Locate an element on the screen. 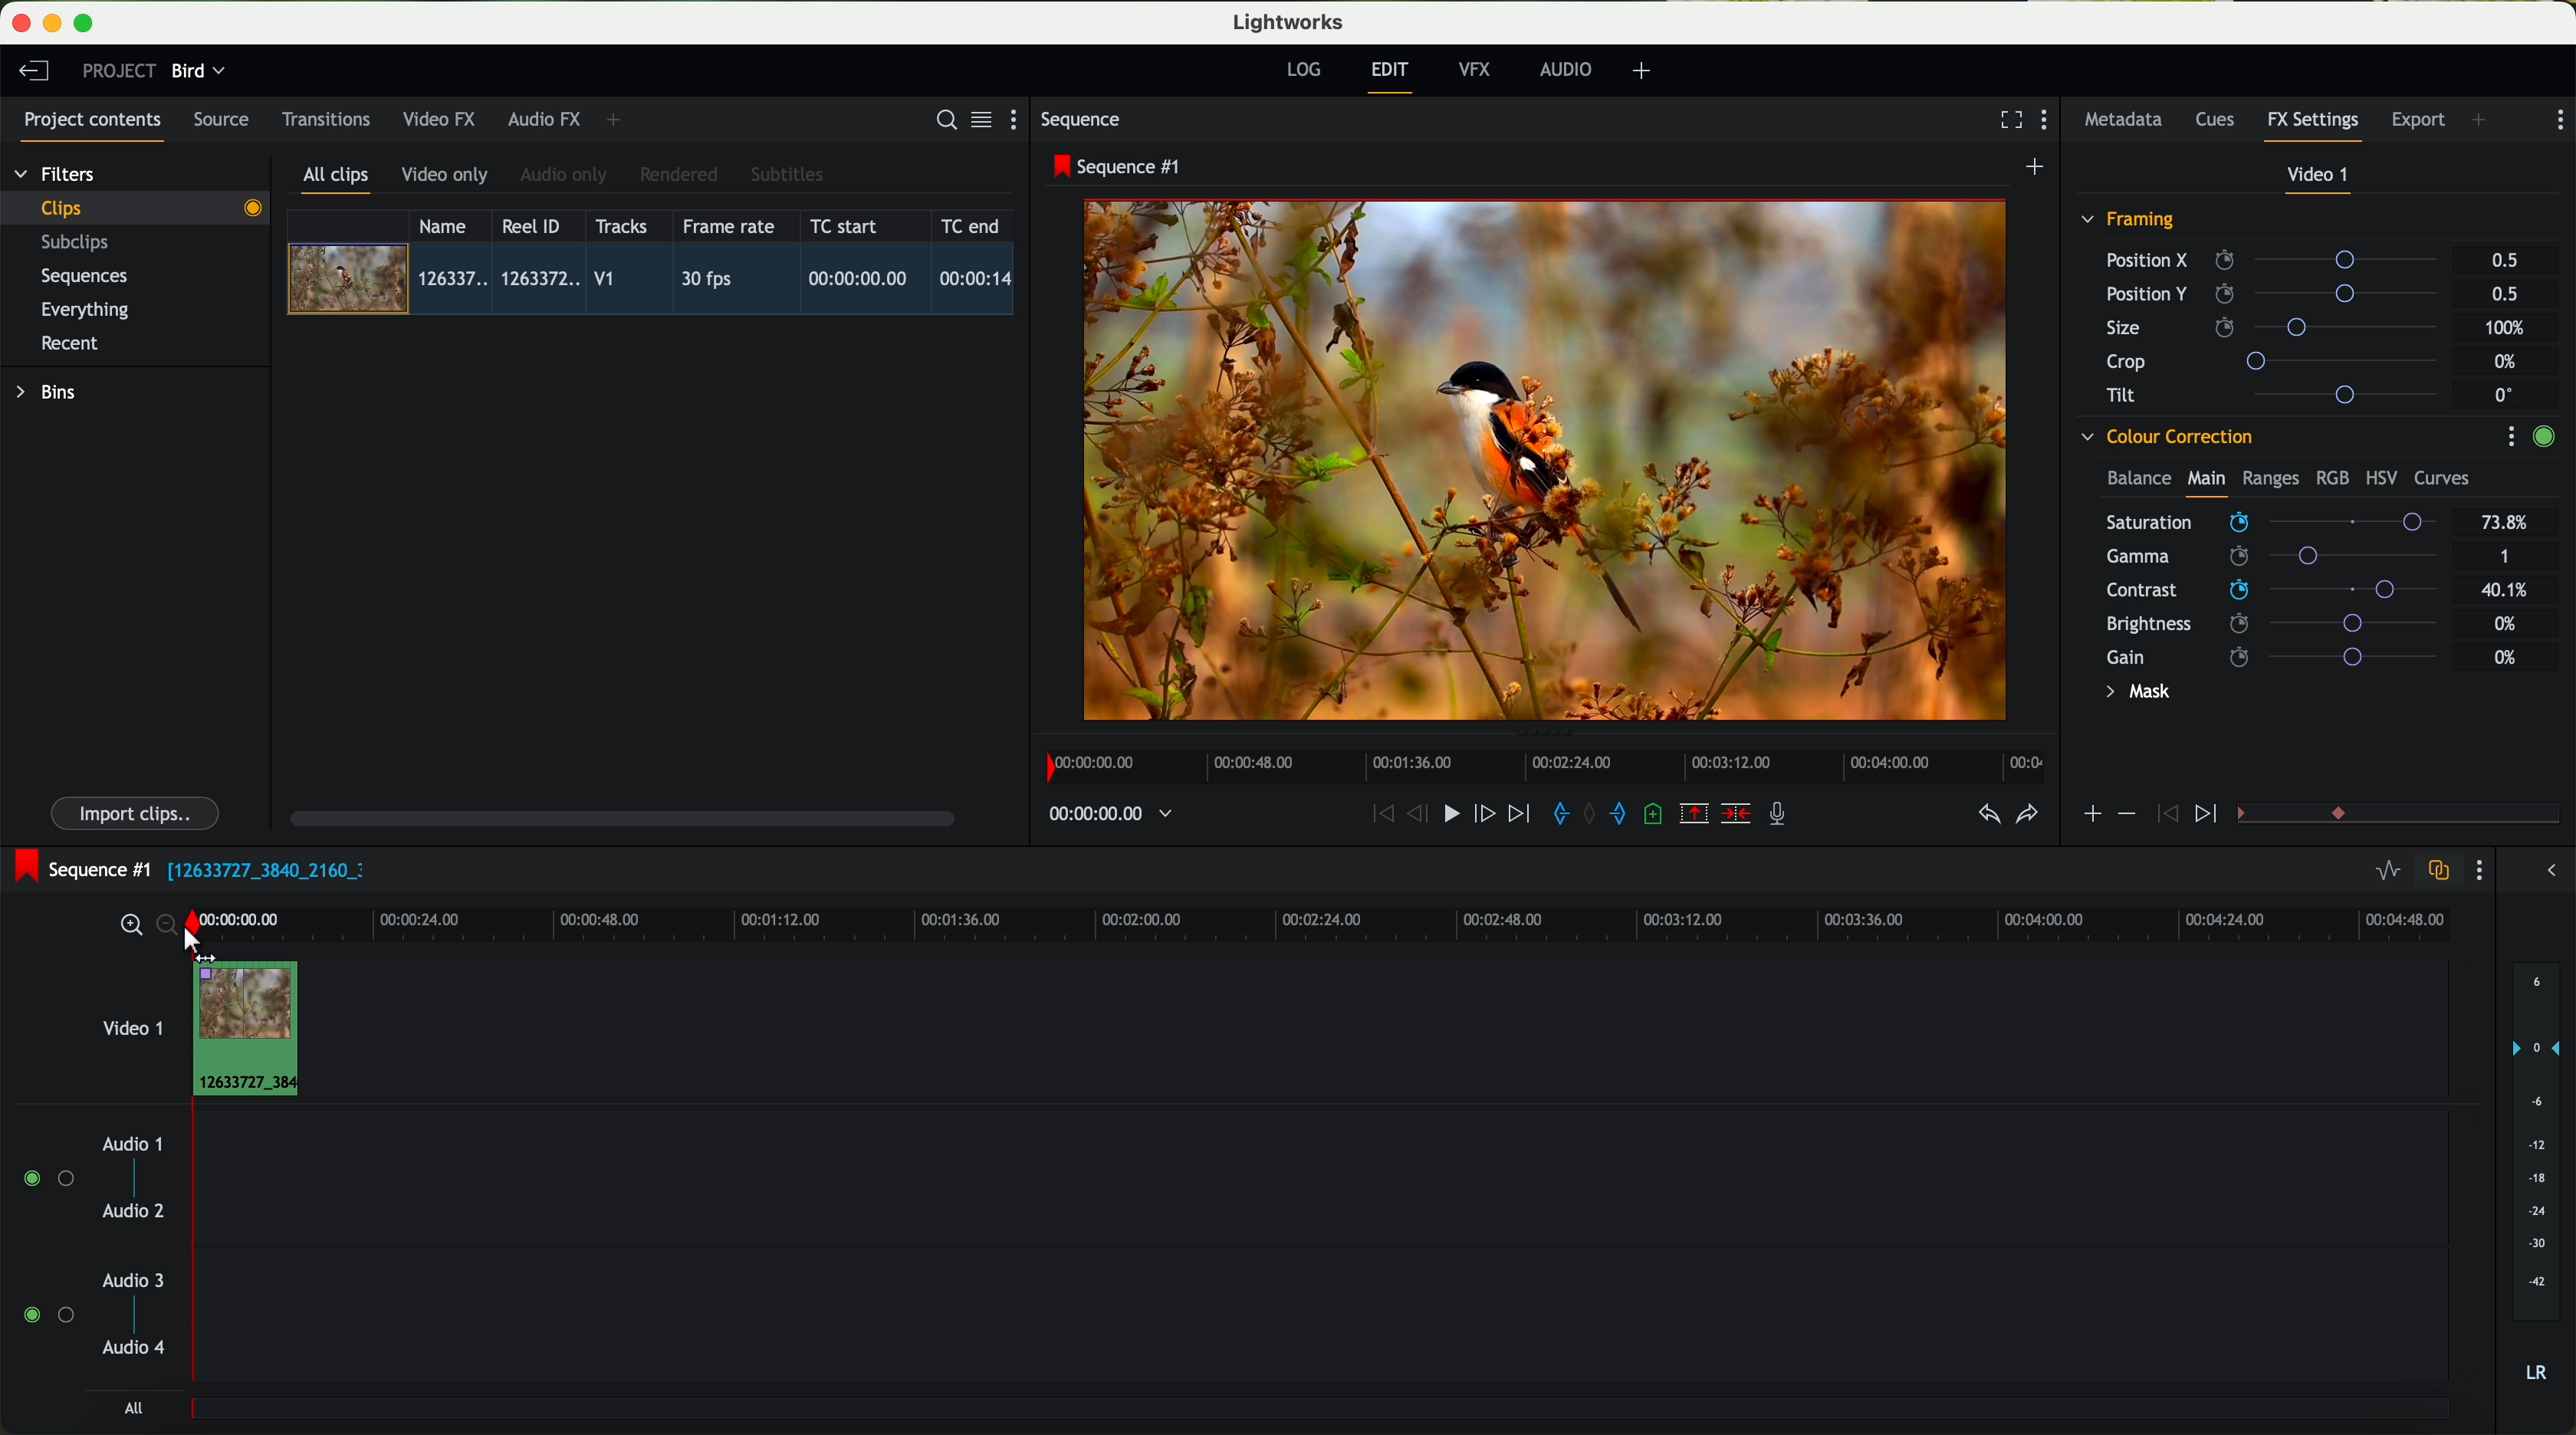 The width and height of the screenshot is (2576, 1435). project is located at coordinates (119, 70).